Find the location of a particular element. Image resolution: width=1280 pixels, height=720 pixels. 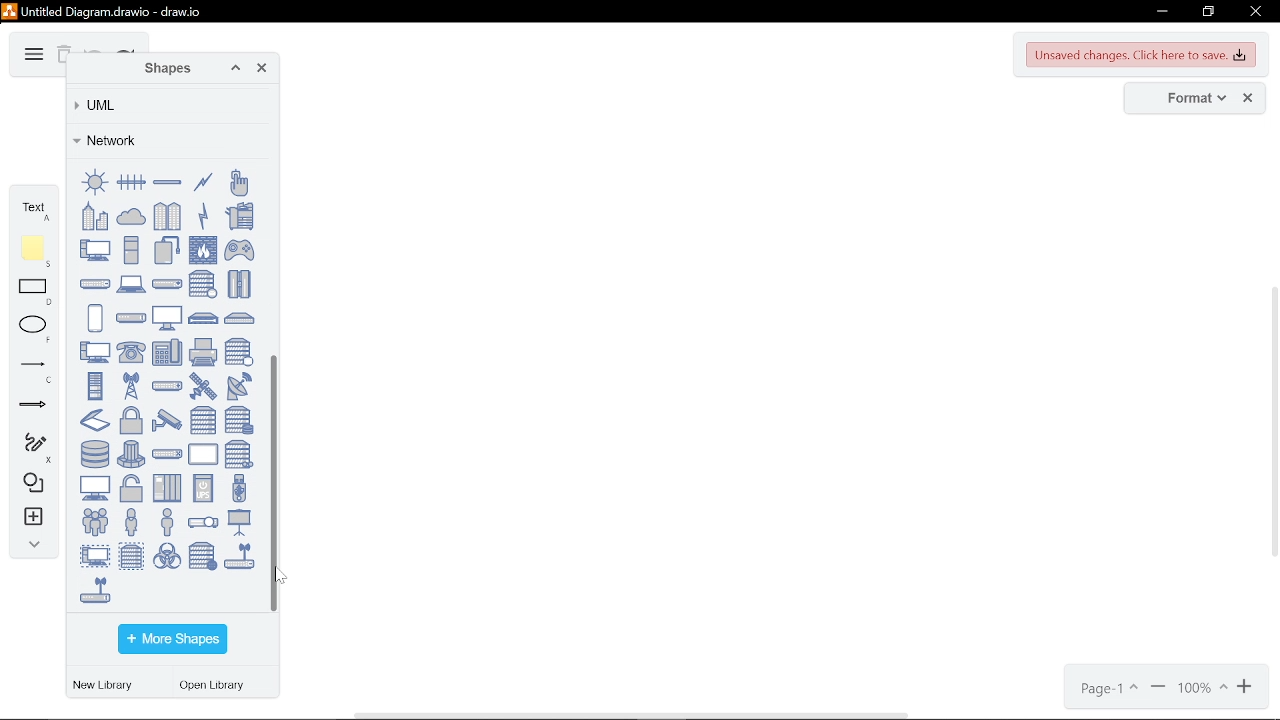

load balancer is located at coordinates (167, 283).